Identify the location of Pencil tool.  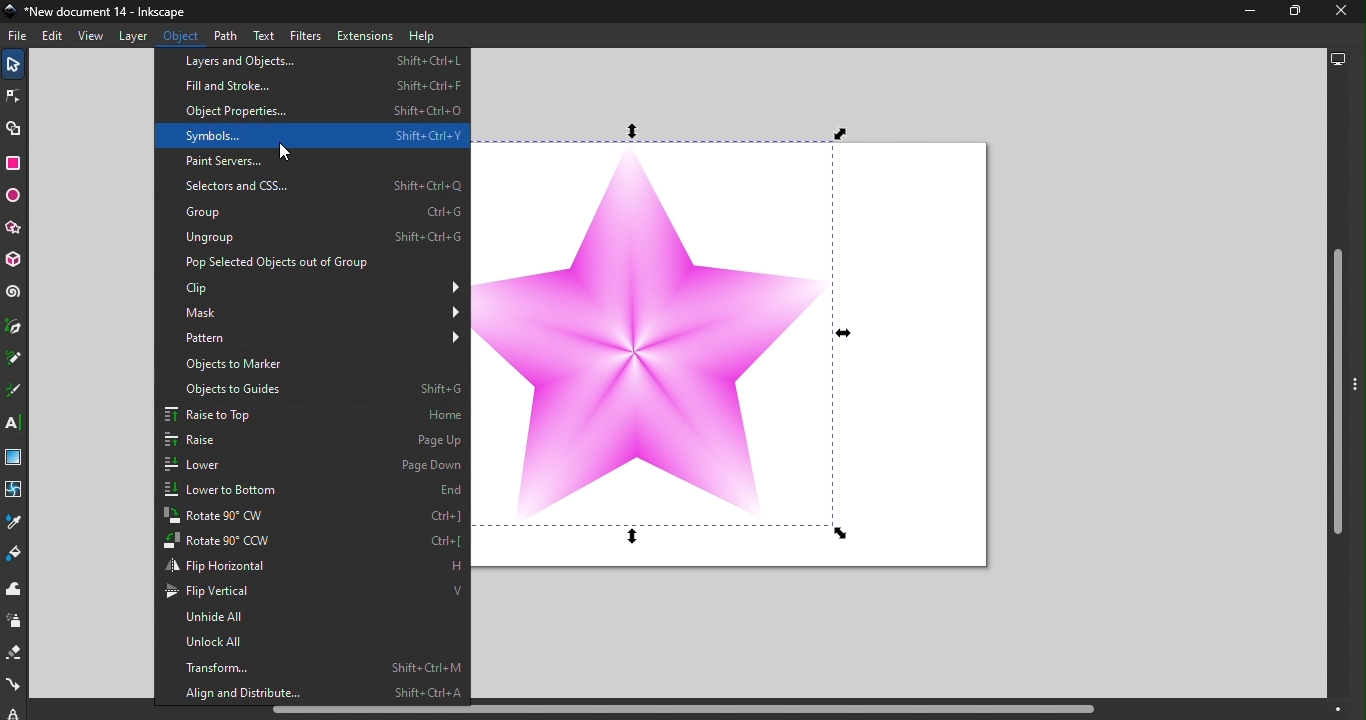
(14, 357).